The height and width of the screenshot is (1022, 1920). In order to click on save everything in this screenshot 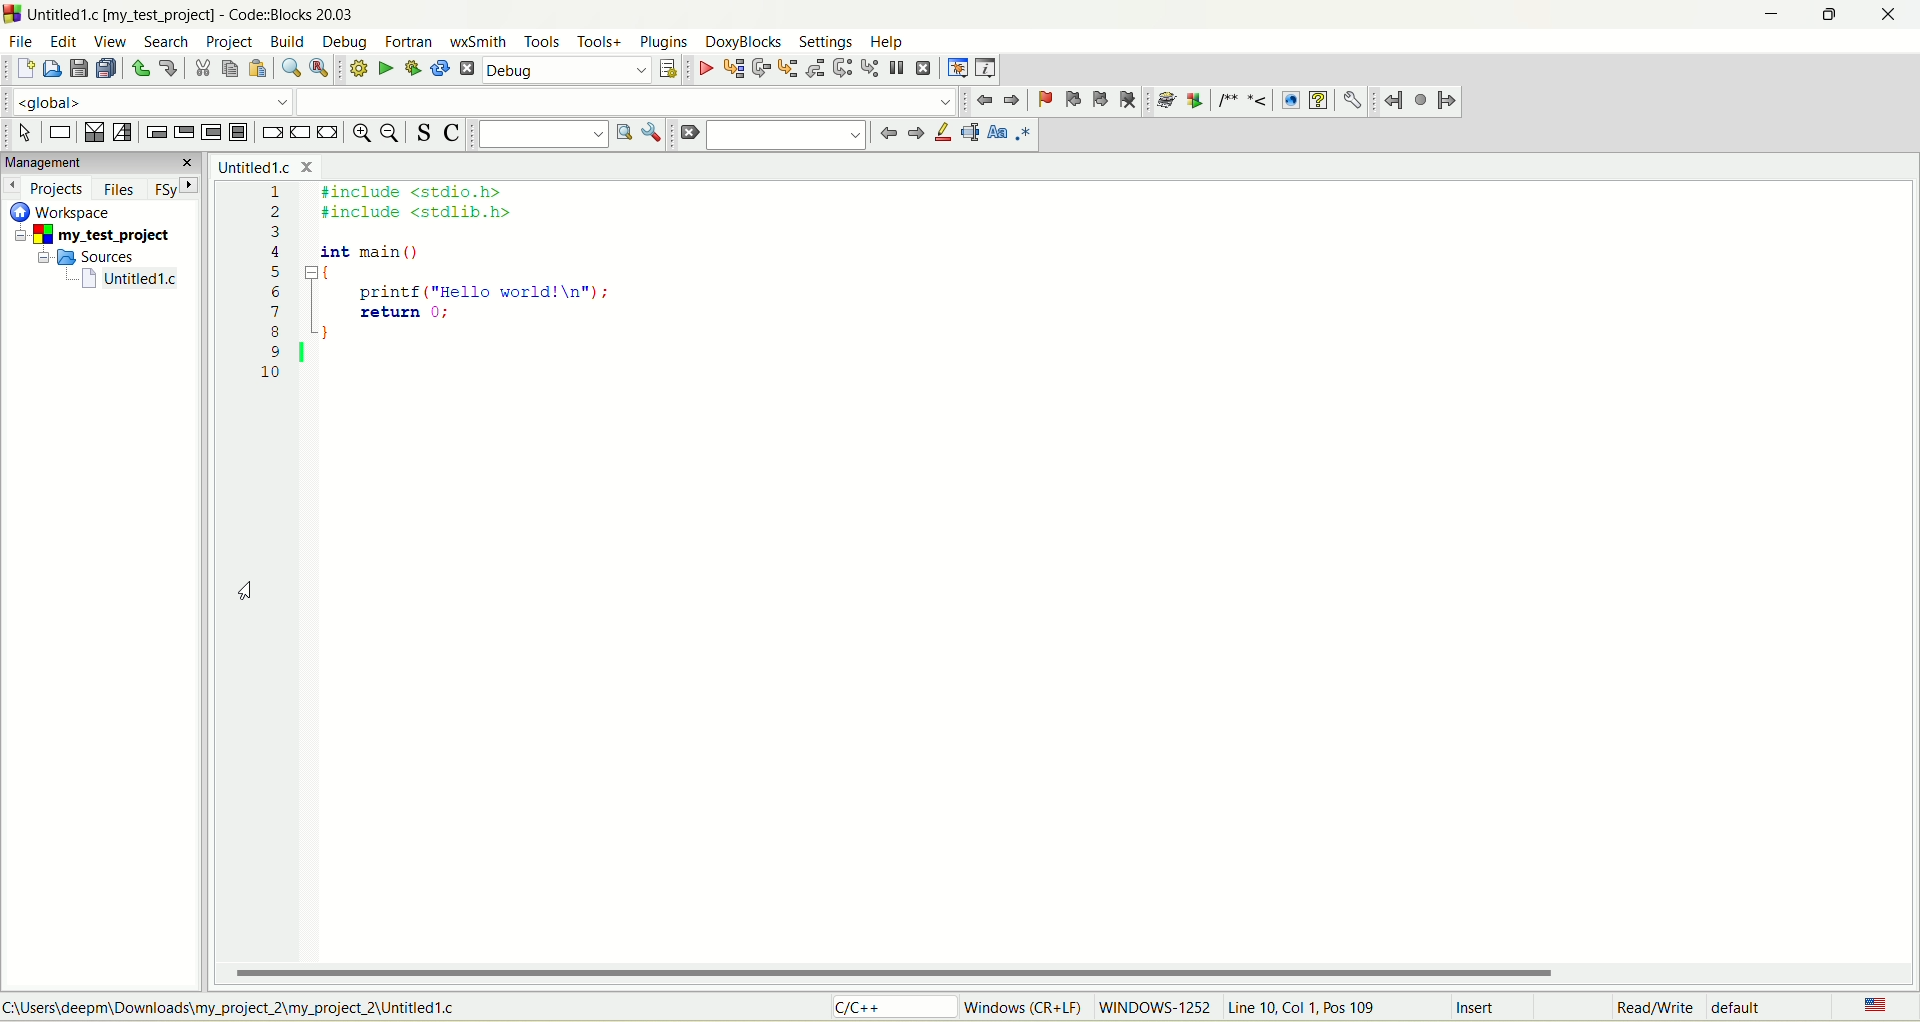, I will do `click(106, 70)`.